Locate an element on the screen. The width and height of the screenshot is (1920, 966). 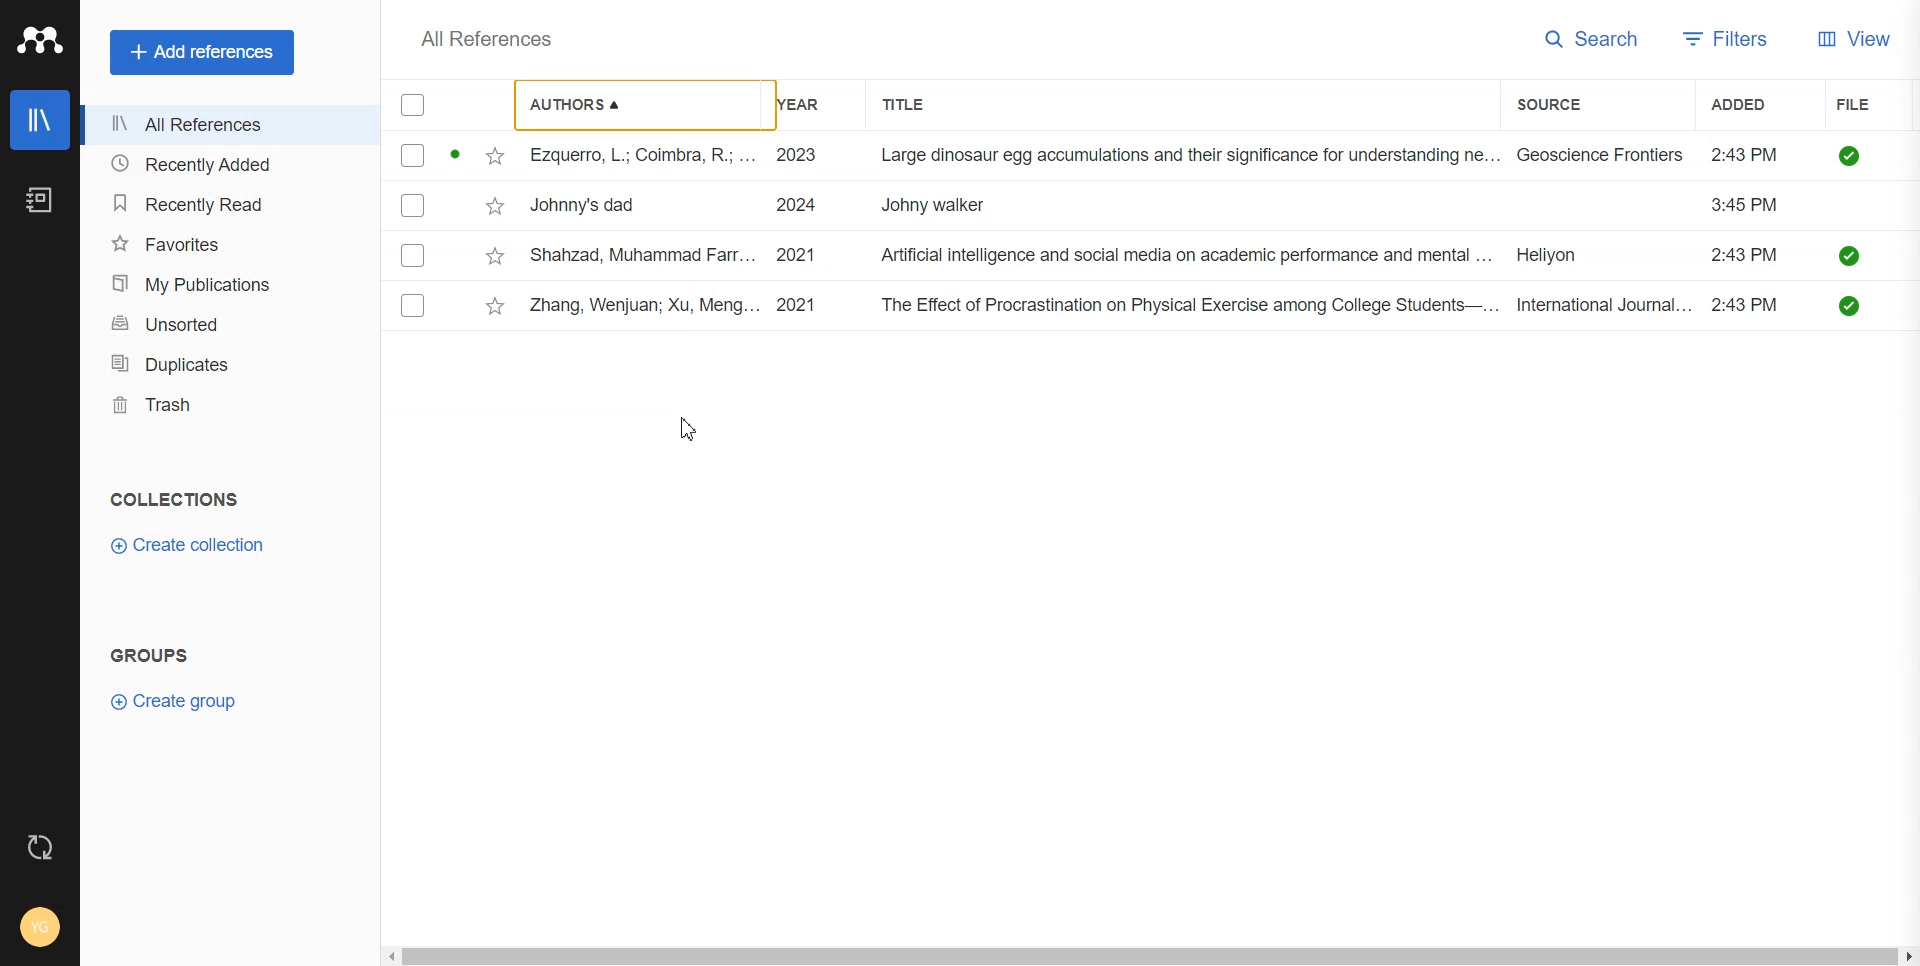
Johnny's Dad is located at coordinates (594, 206).